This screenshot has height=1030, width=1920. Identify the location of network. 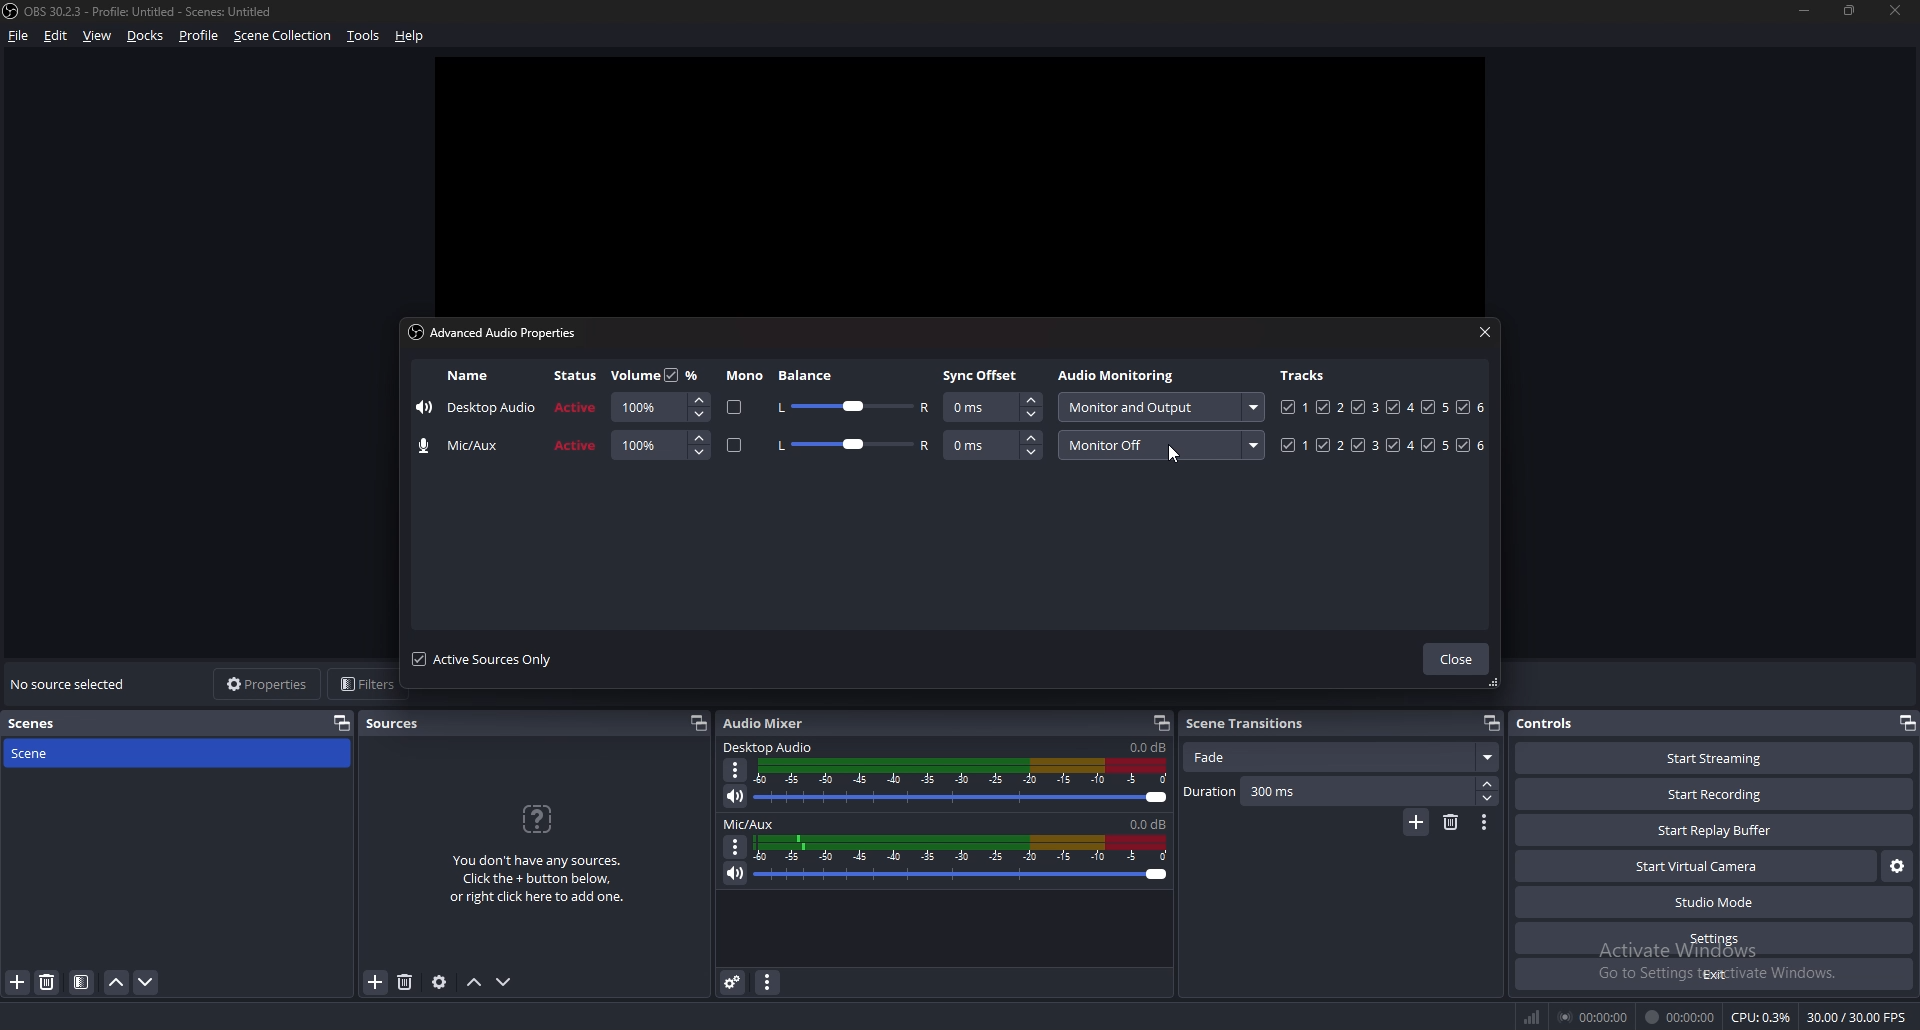
(1534, 1017).